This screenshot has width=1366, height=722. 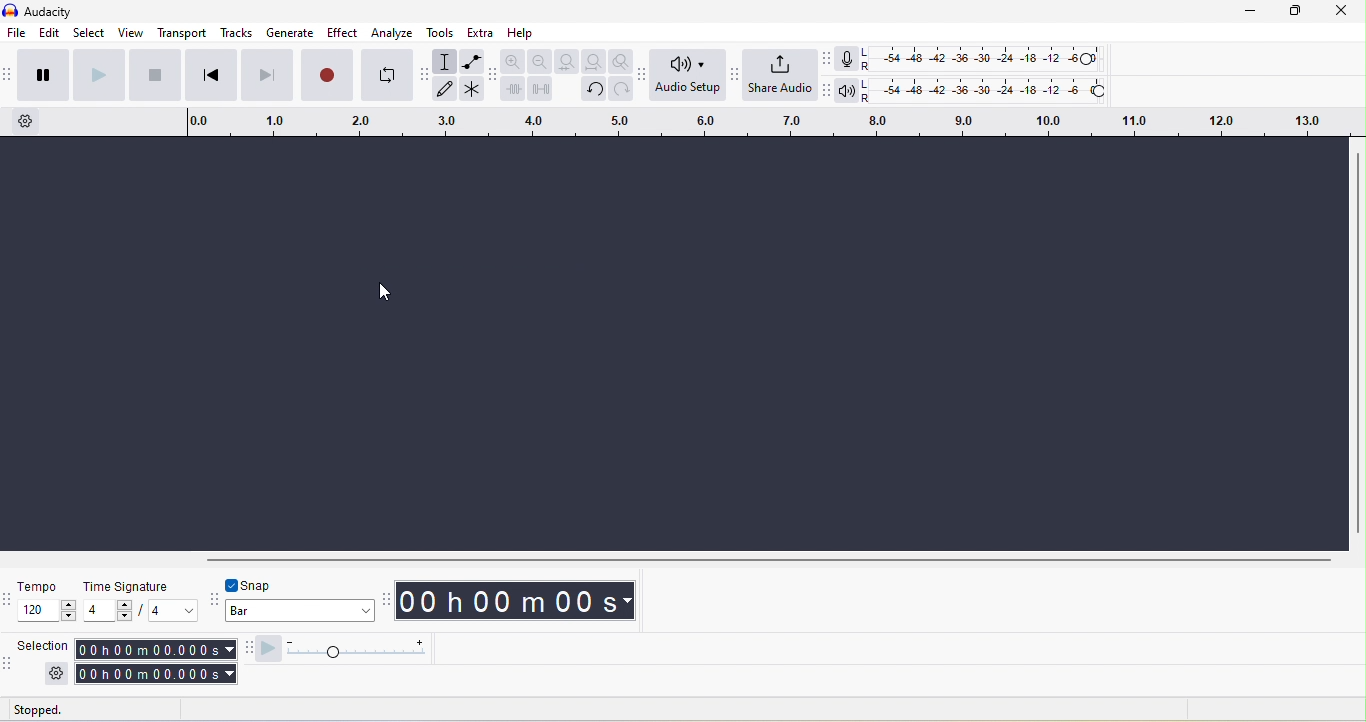 What do you see at coordinates (387, 76) in the screenshot?
I see `enable loop` at bounding box center [387, 76].